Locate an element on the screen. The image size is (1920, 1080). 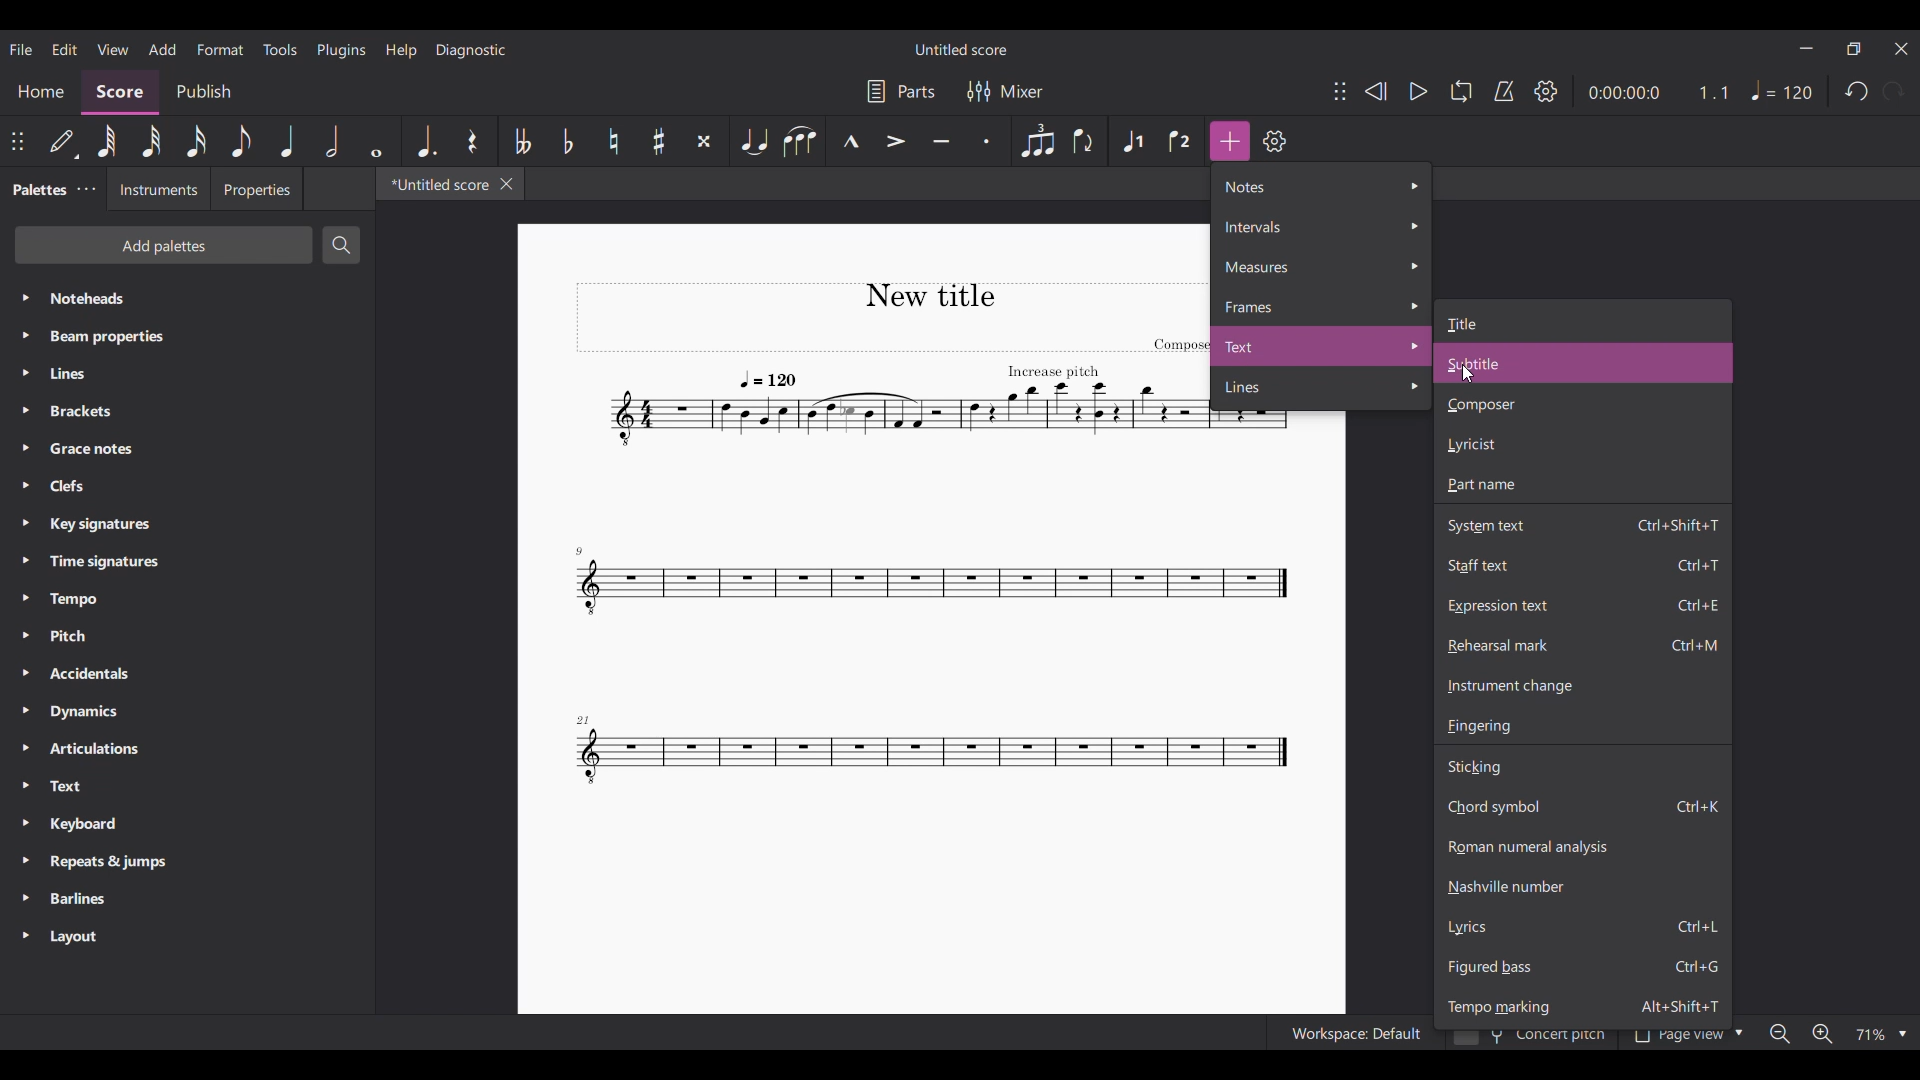
Text is located at coordinates (187, 787).